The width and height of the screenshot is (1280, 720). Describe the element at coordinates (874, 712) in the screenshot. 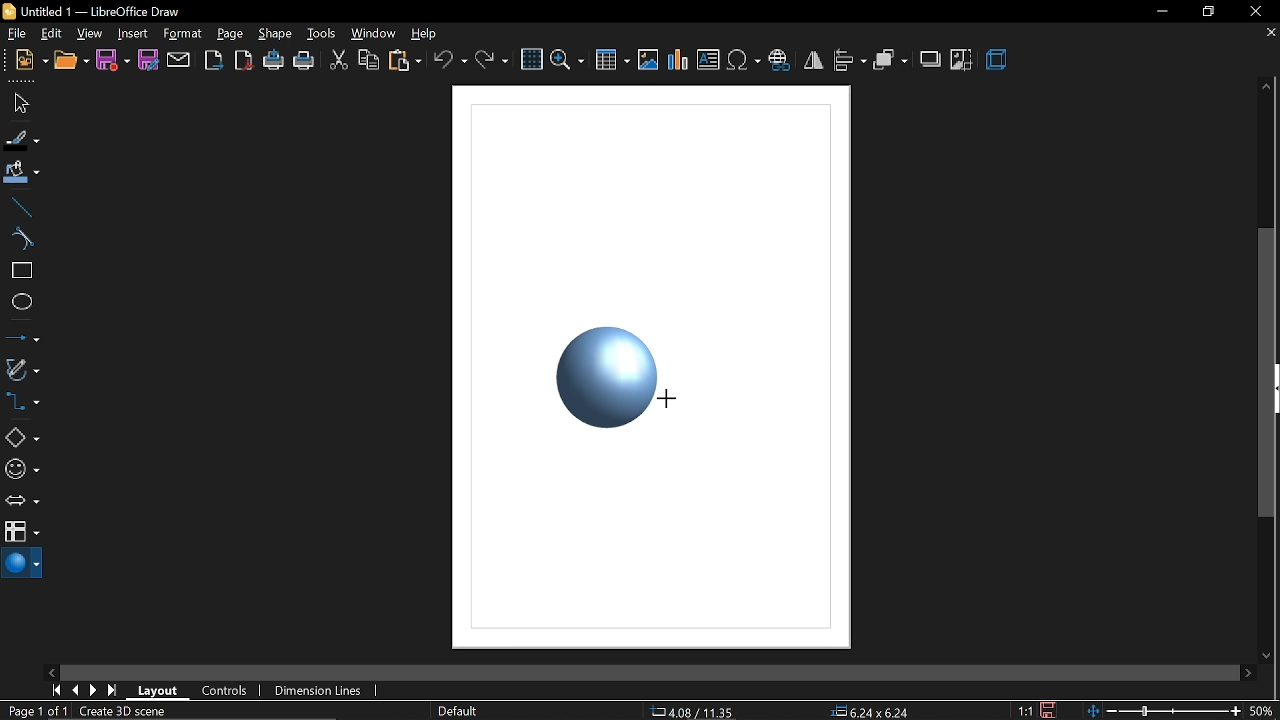

I see `0.00x0.00` at that location.